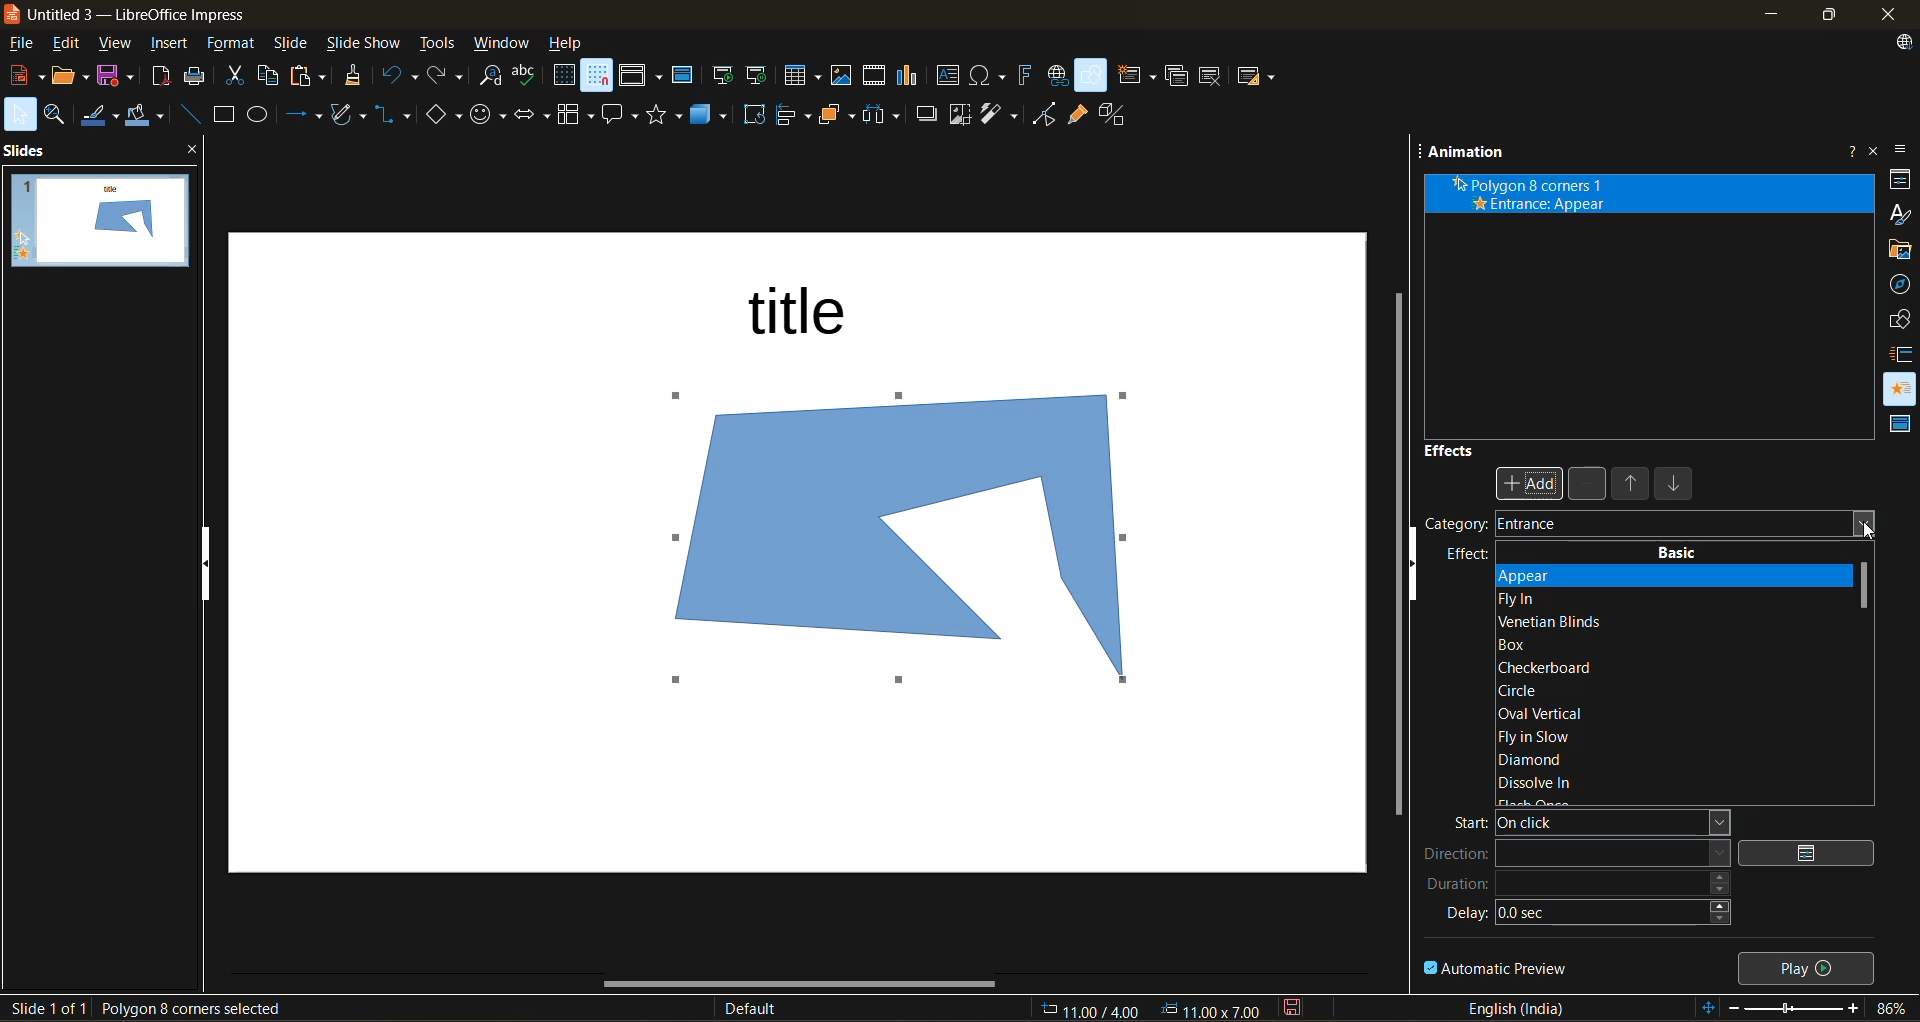 The width and height of the screenshot is (1920, 1022). I want to click on slide layout, so click(1258, 79).